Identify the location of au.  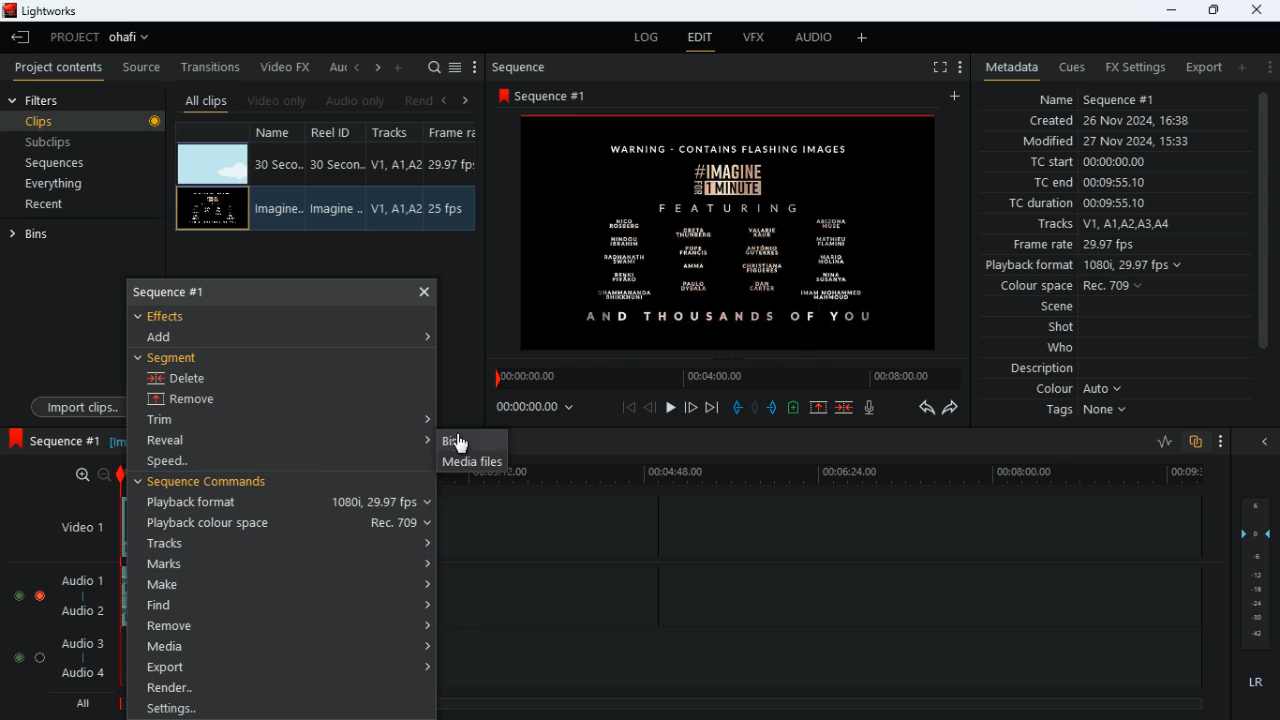
(338, 67).